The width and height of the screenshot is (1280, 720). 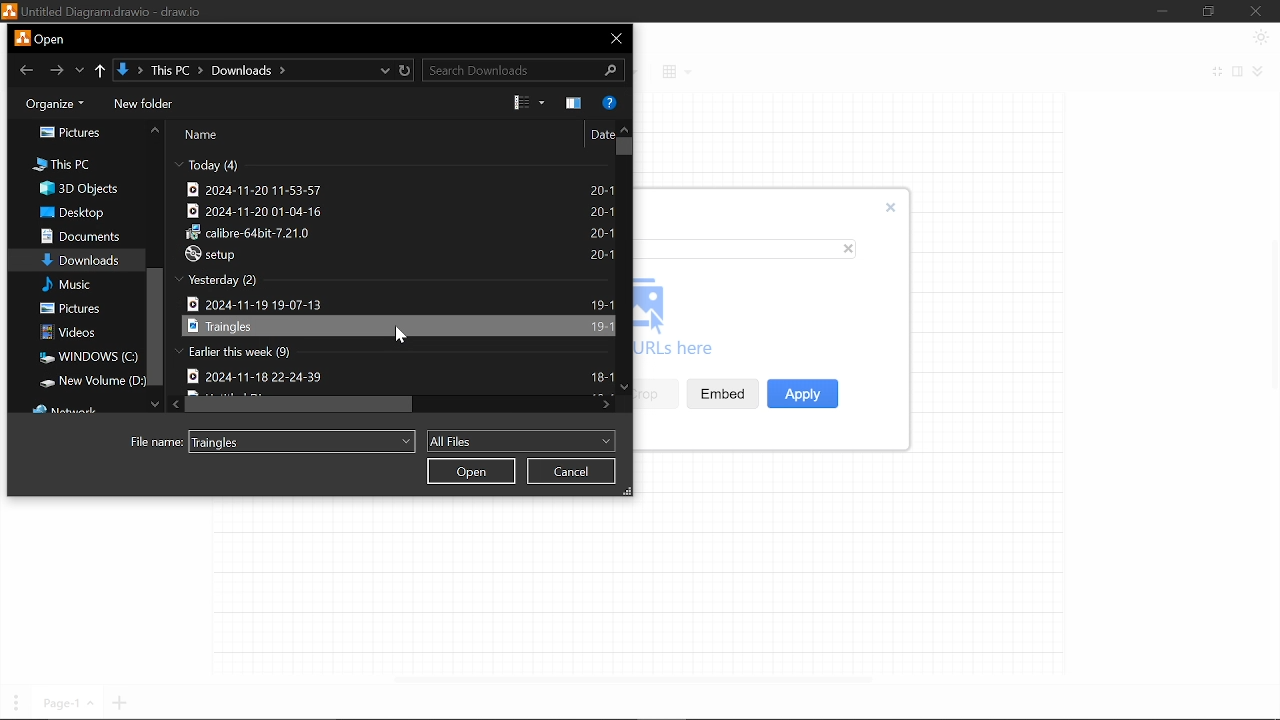 I want to click on 20-1, so click(x=604, y=190).